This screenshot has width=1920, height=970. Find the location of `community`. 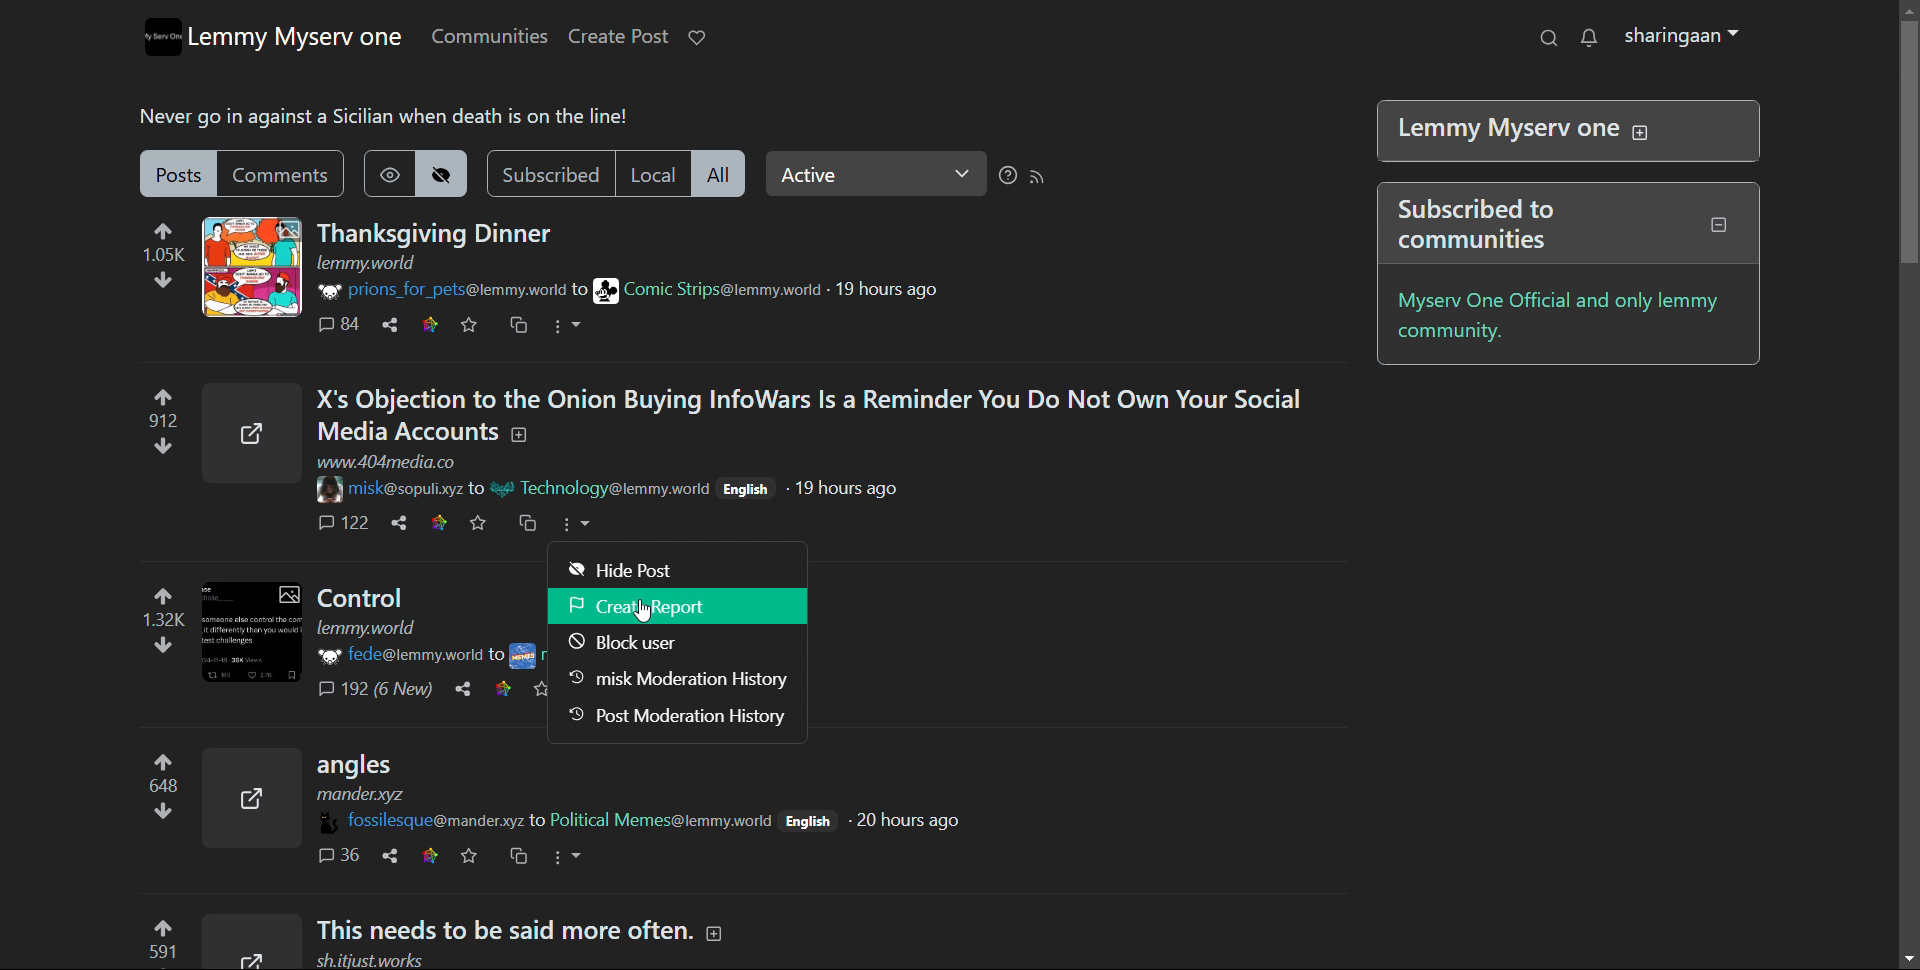

community is located at coordinates (659, 820).